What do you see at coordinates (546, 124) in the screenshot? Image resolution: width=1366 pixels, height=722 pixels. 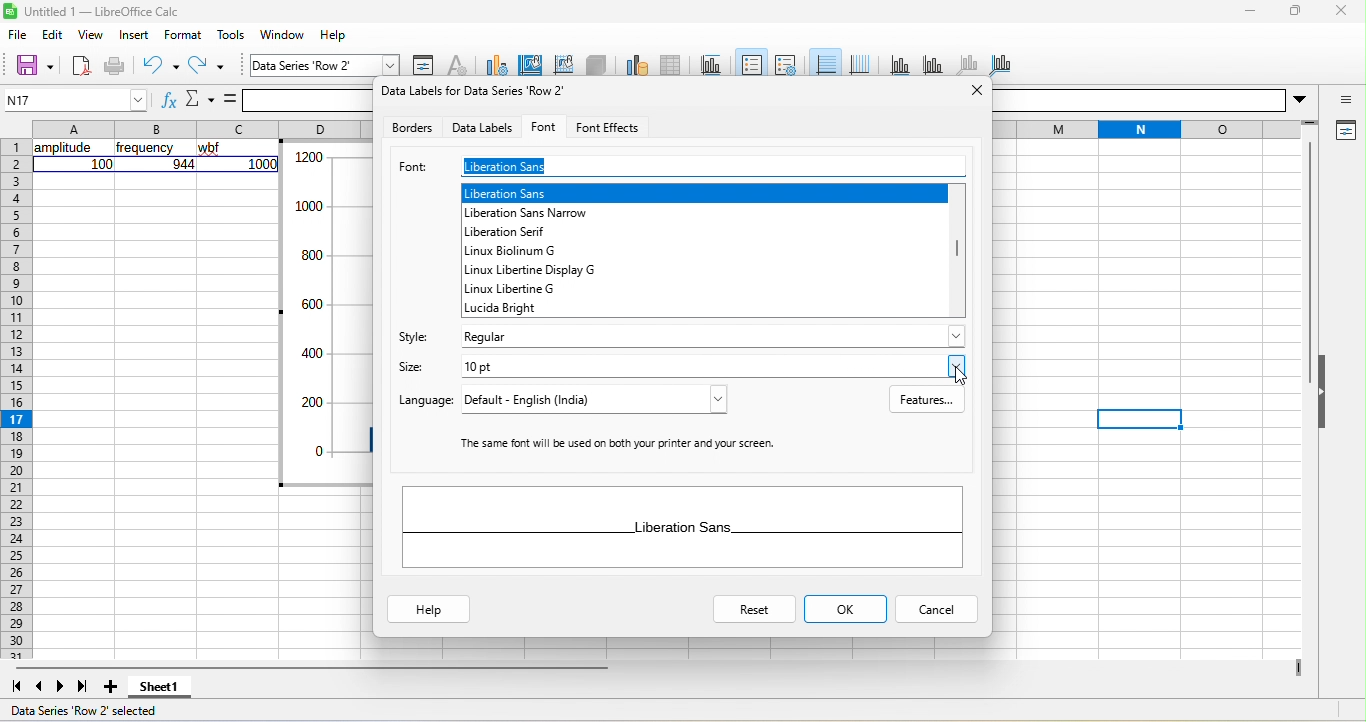 I see `font` at bounding box center [546, 124].